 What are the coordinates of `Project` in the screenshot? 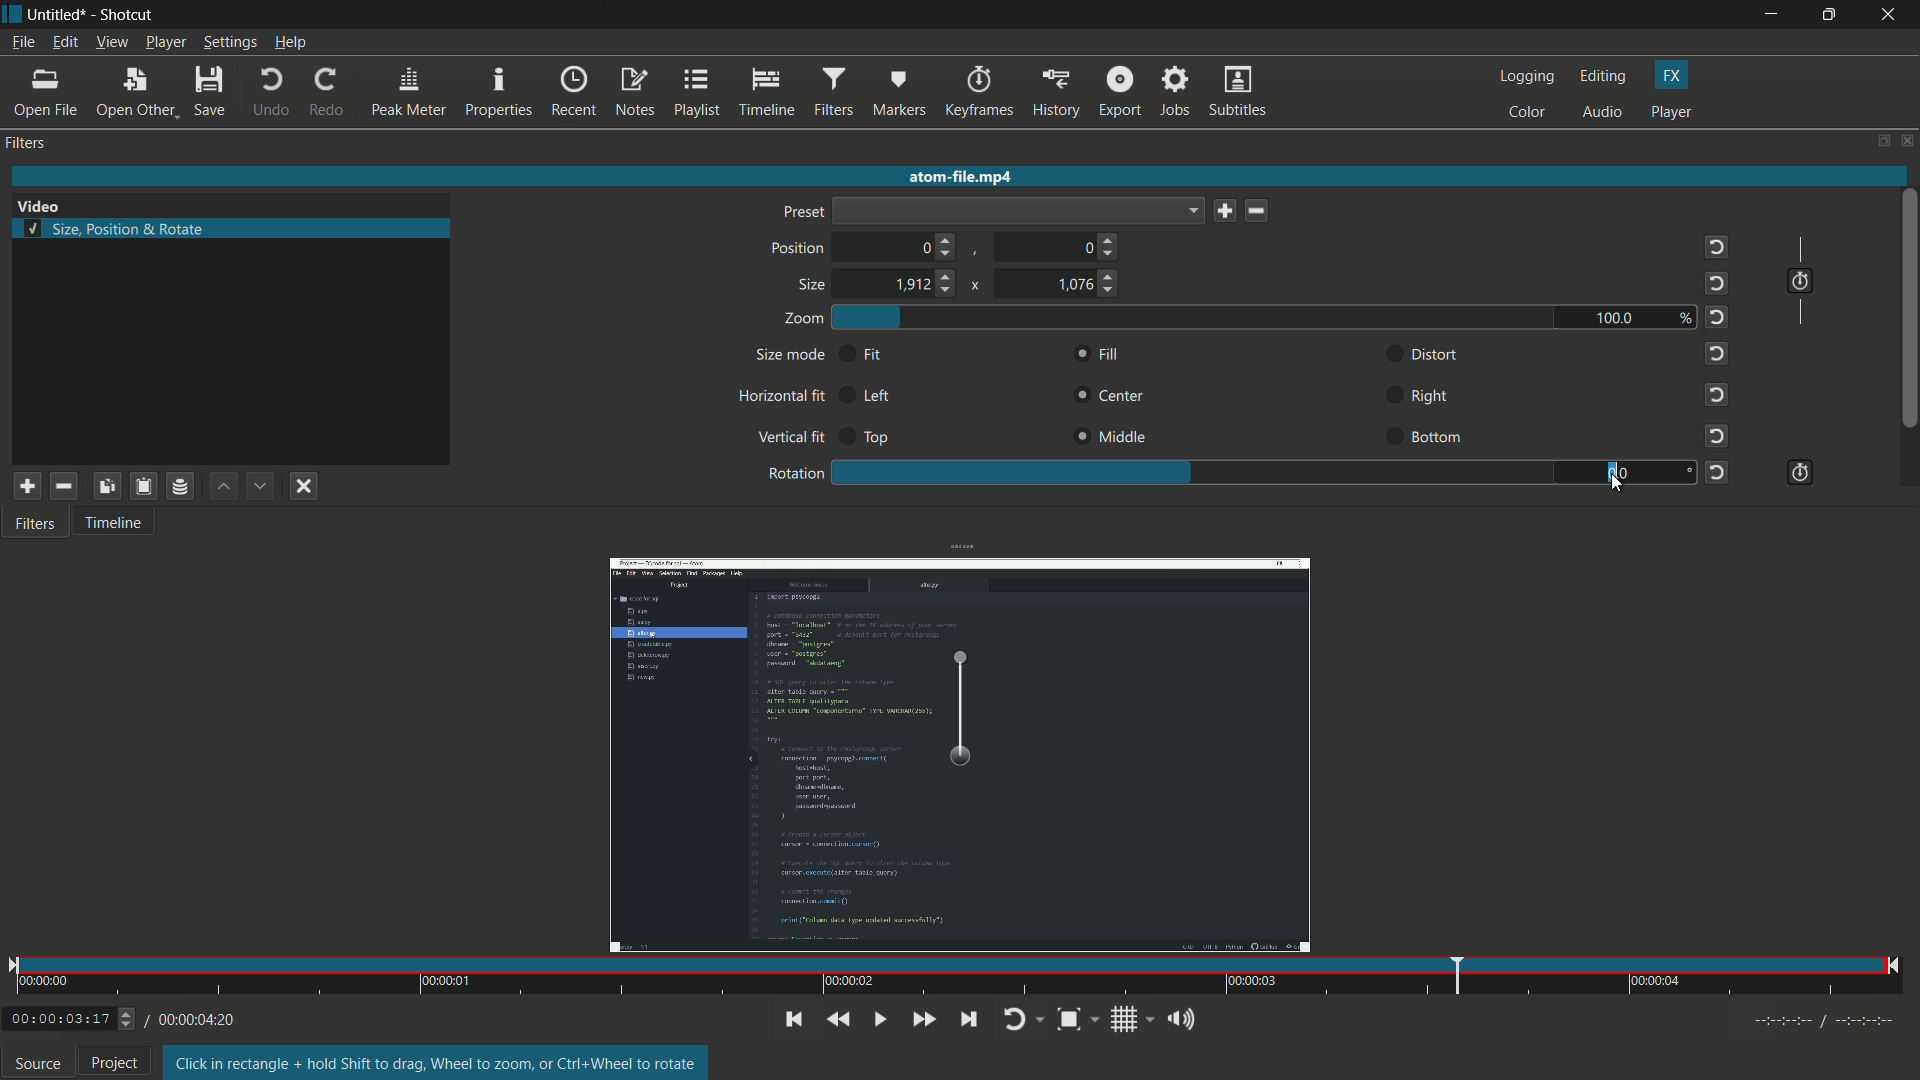 It's located at (122, 1061).